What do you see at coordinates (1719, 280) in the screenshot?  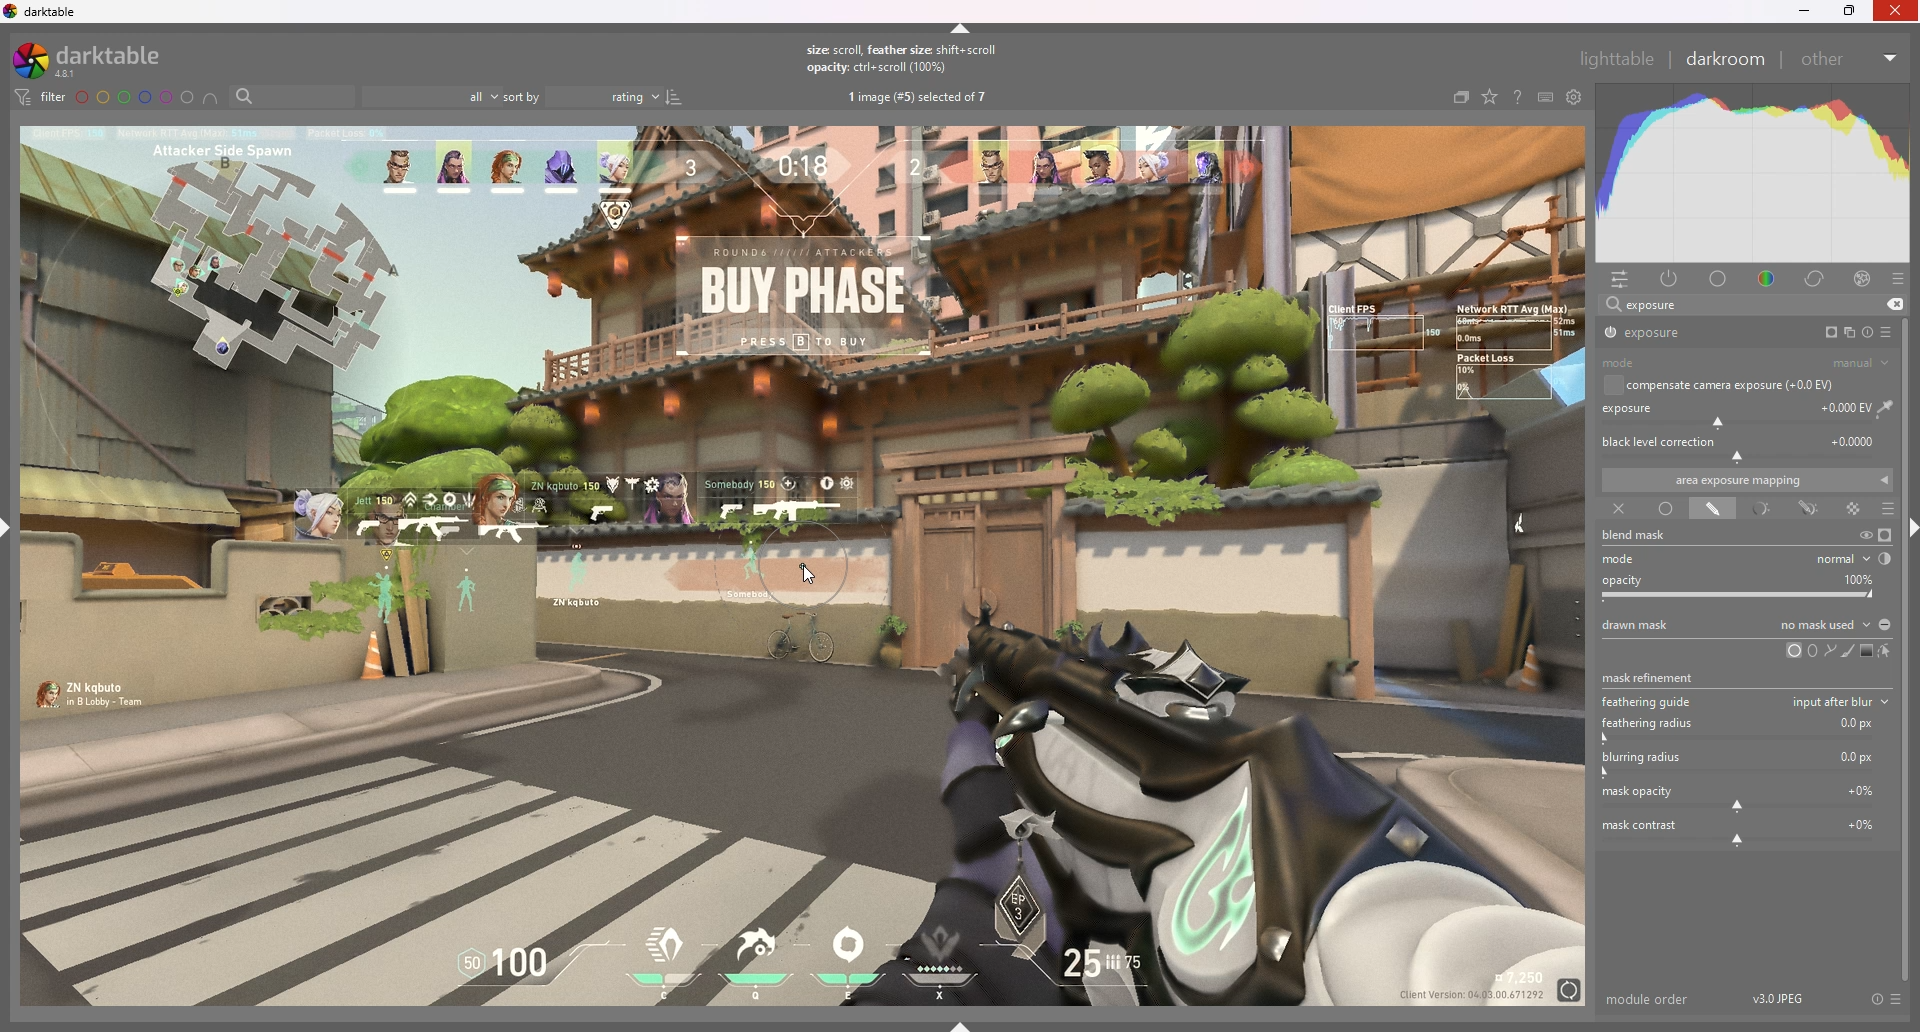 I see `base` at bounding box center [1719, 280].